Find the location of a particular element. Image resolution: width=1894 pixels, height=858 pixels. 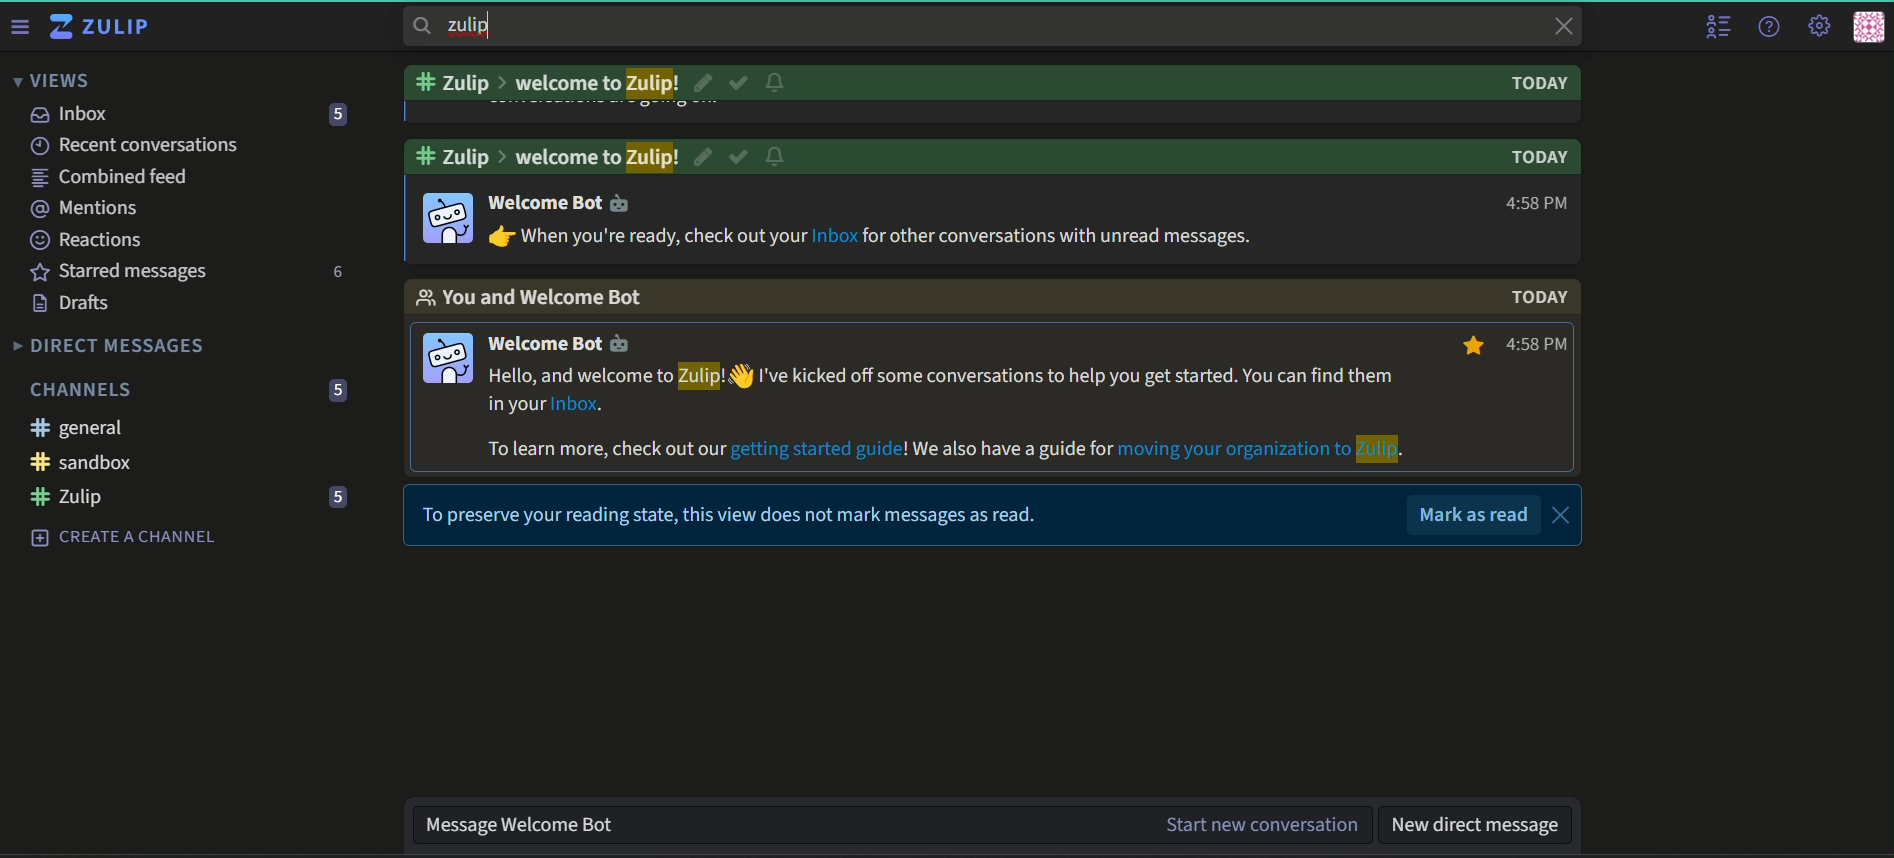

time is located at coordinates (1534, 204).